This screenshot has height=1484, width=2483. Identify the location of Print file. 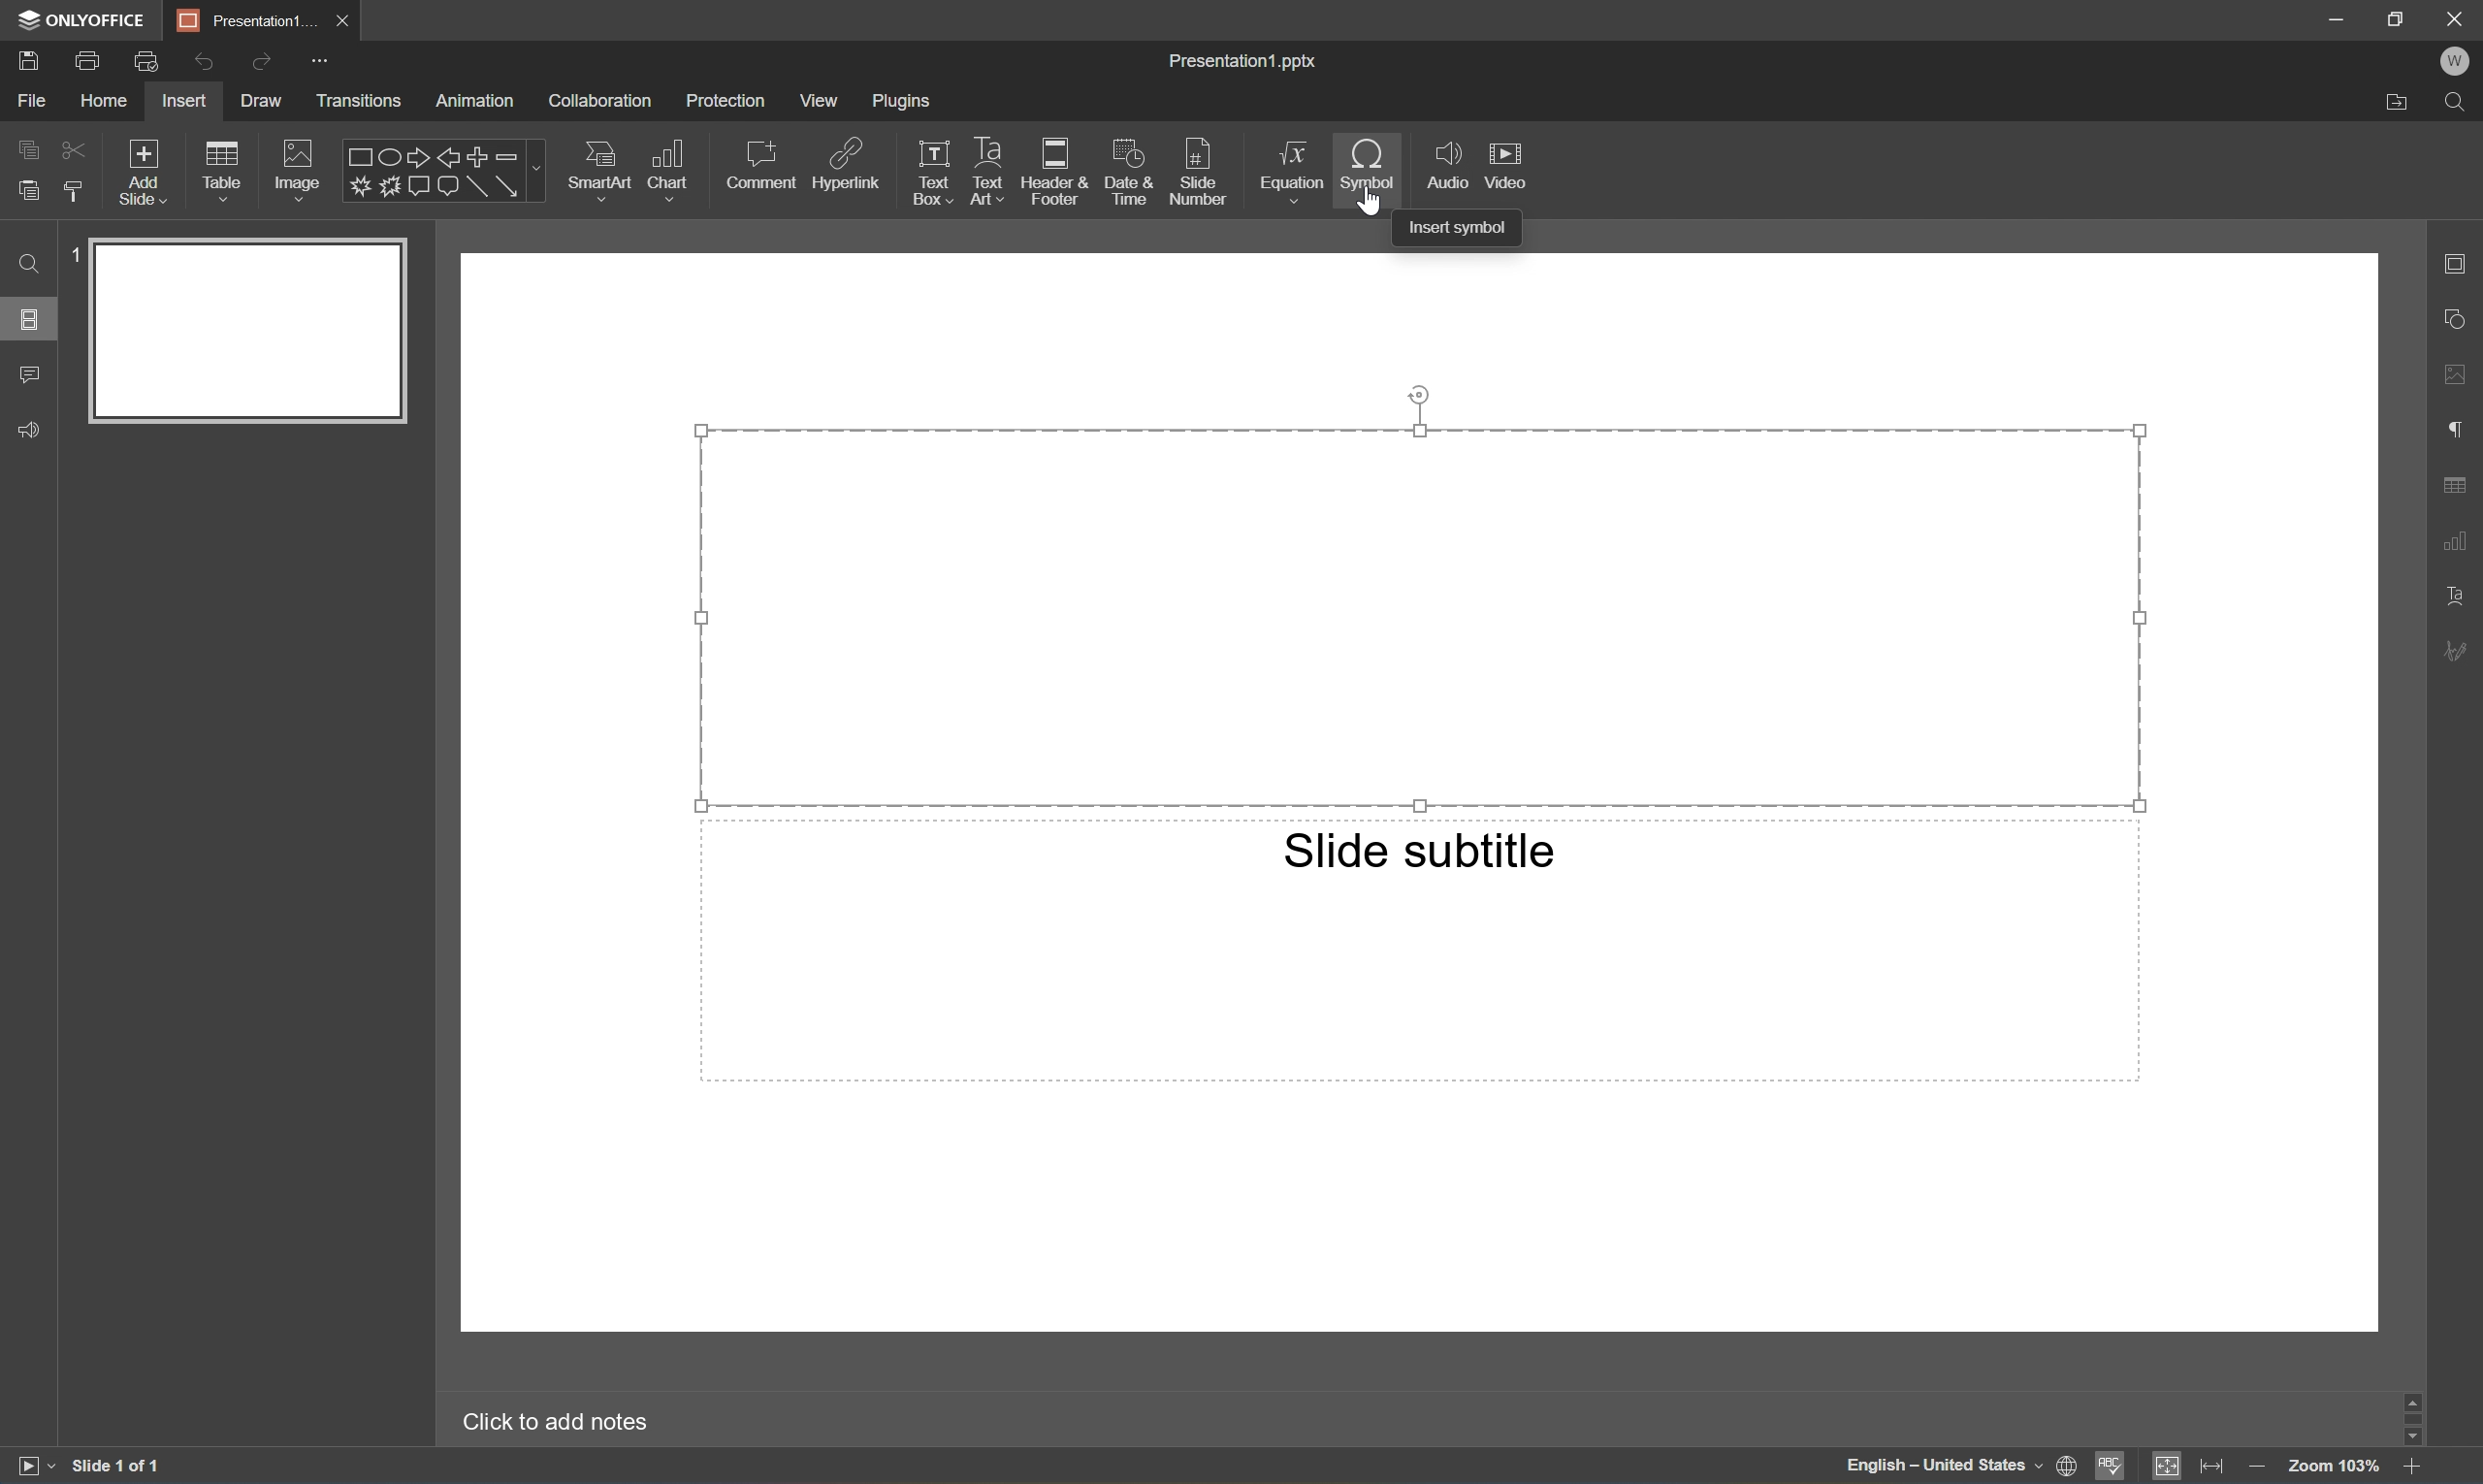
(89, 58).